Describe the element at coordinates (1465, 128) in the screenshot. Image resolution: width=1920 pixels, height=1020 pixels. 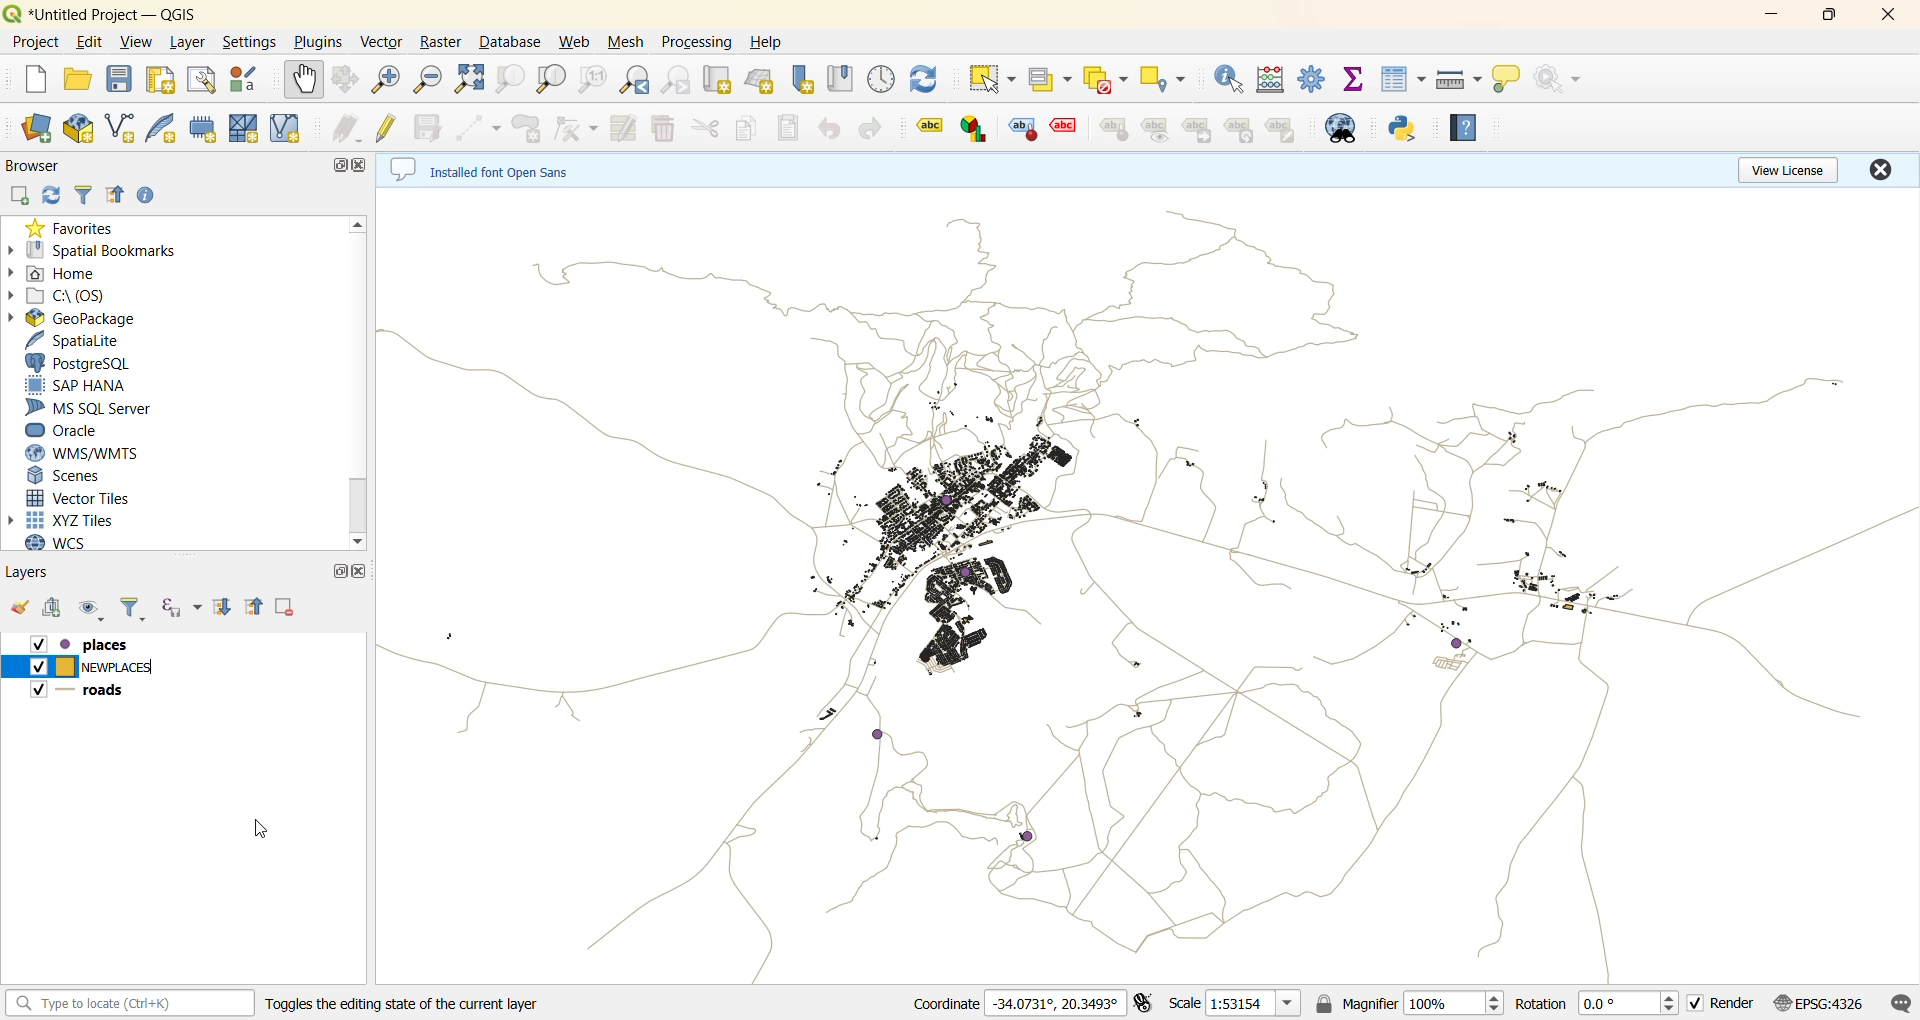
I see `help` at that location.